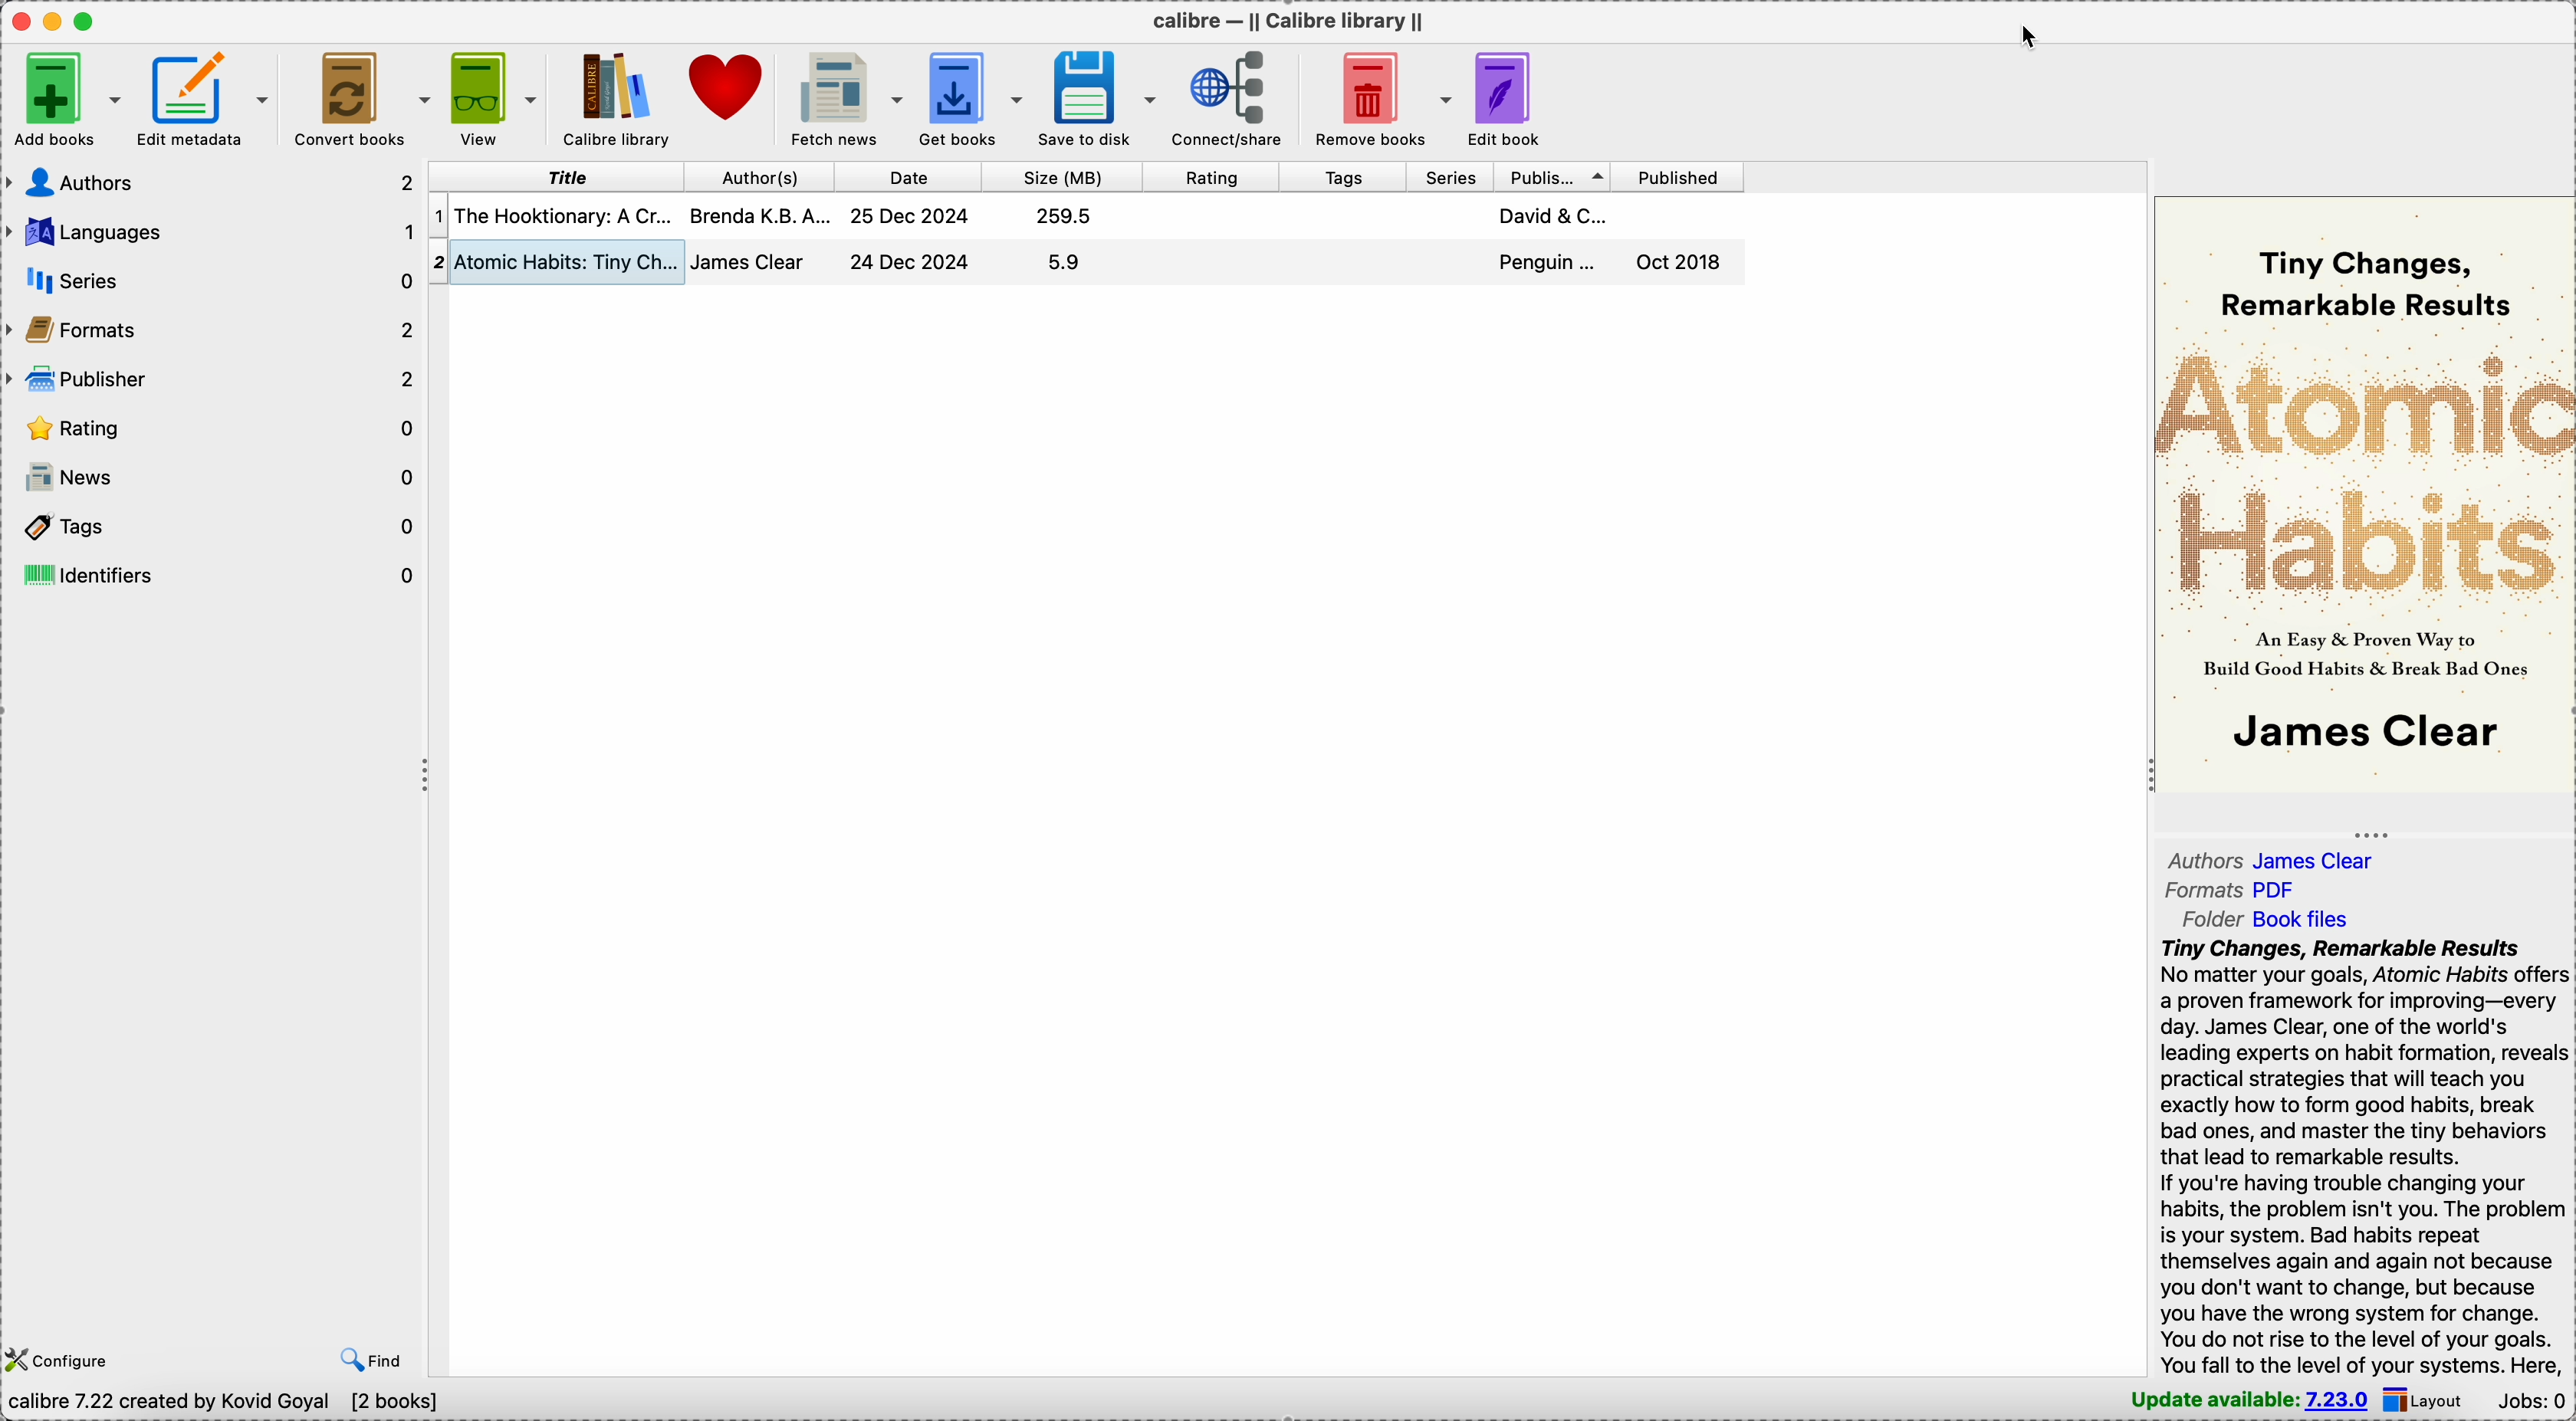  What do you see at coordinates (763, 176) in the screenshot?
I see `author(s)` at bounding box center [763, 176].